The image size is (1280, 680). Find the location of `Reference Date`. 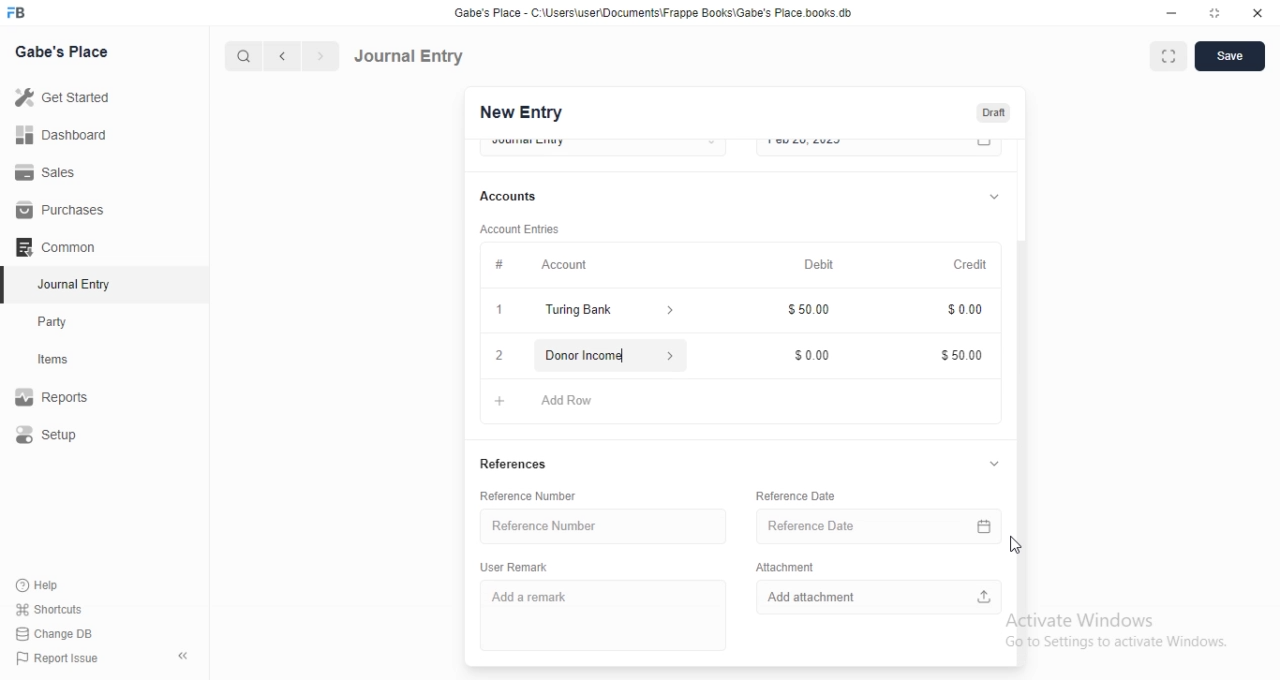

Reference Date is located at coordinates (796, 495).